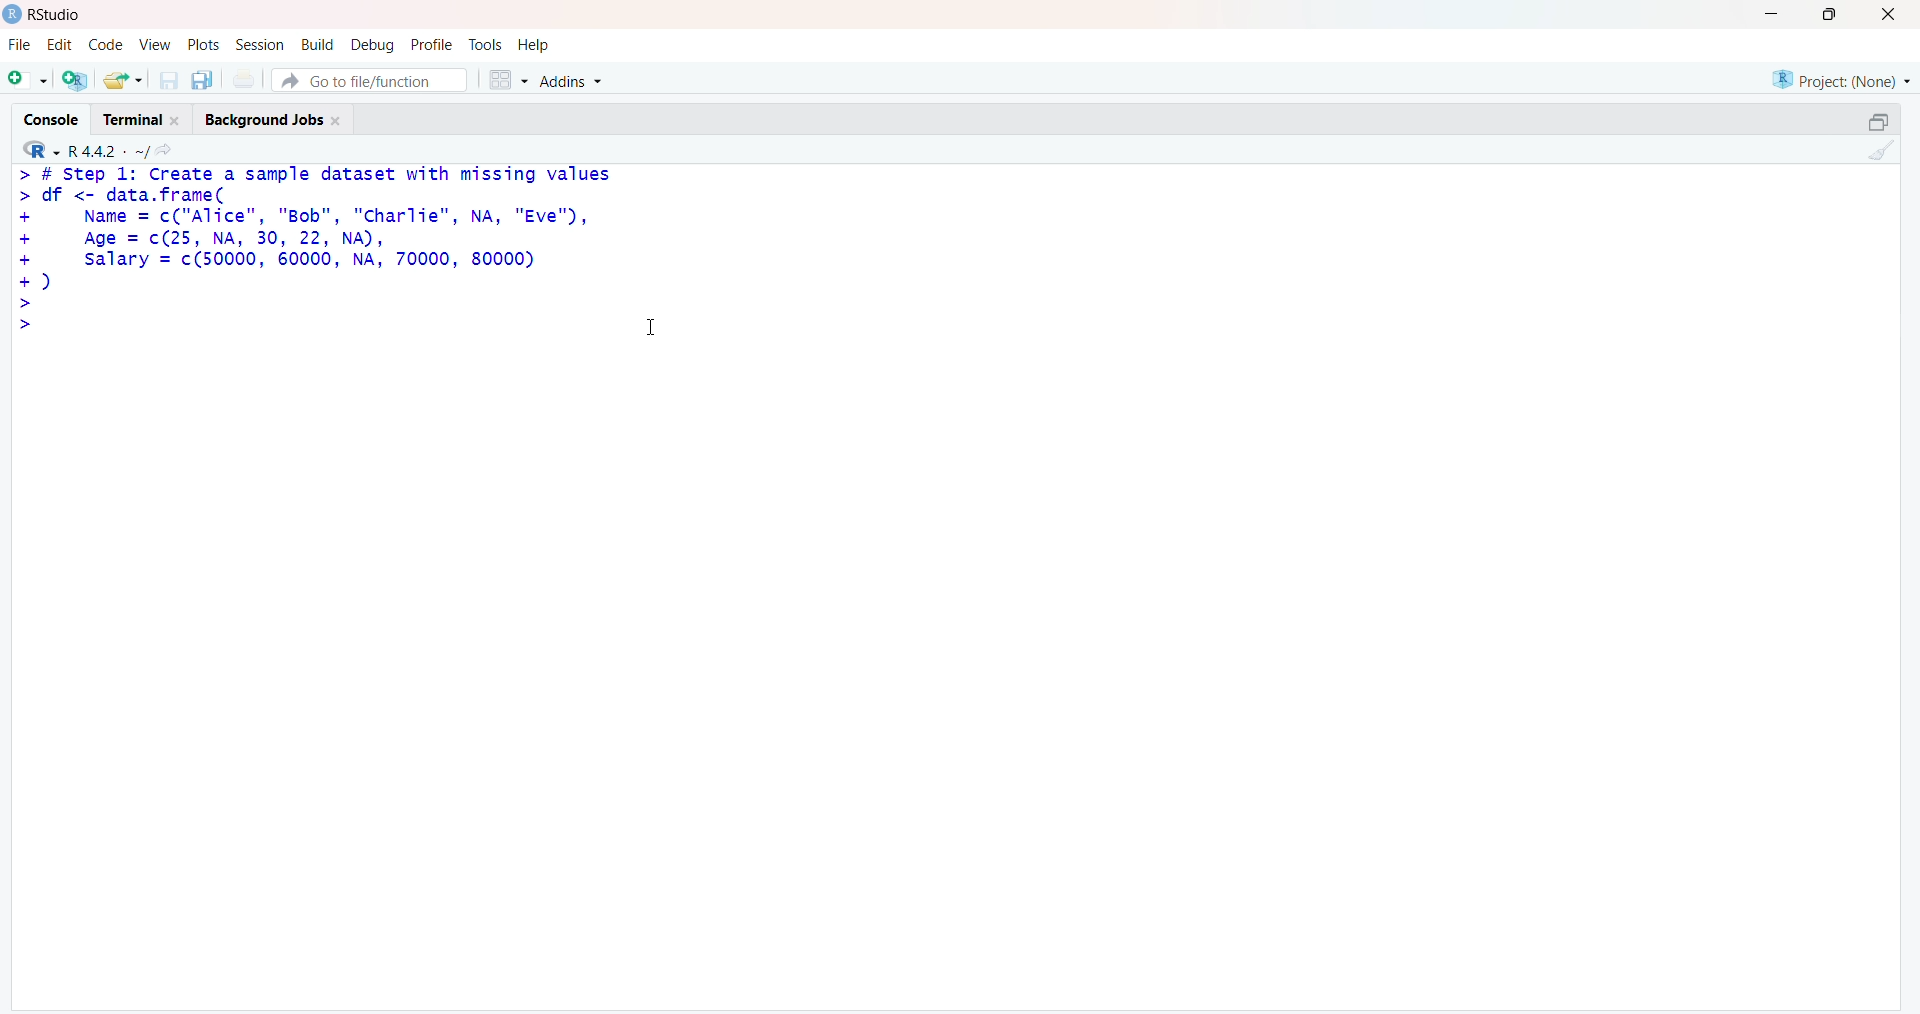 Image resolution: width=1920 pixels, height=1014 pixels. What do you see at coordinates (320, 254) in the screenshot?
I see `> # Step 1: Create a sample dataset with missing values
> df <- data.frame(

+ Name = c("Alice", "Bob", "Charlie", NA, "Eve"),
+ Age = c(25, NA, 30, 22, NA),

+ salary = c(50000, 60000, NA, 70000, 80000)

+)

>

>` at bounding box center [320, 254].